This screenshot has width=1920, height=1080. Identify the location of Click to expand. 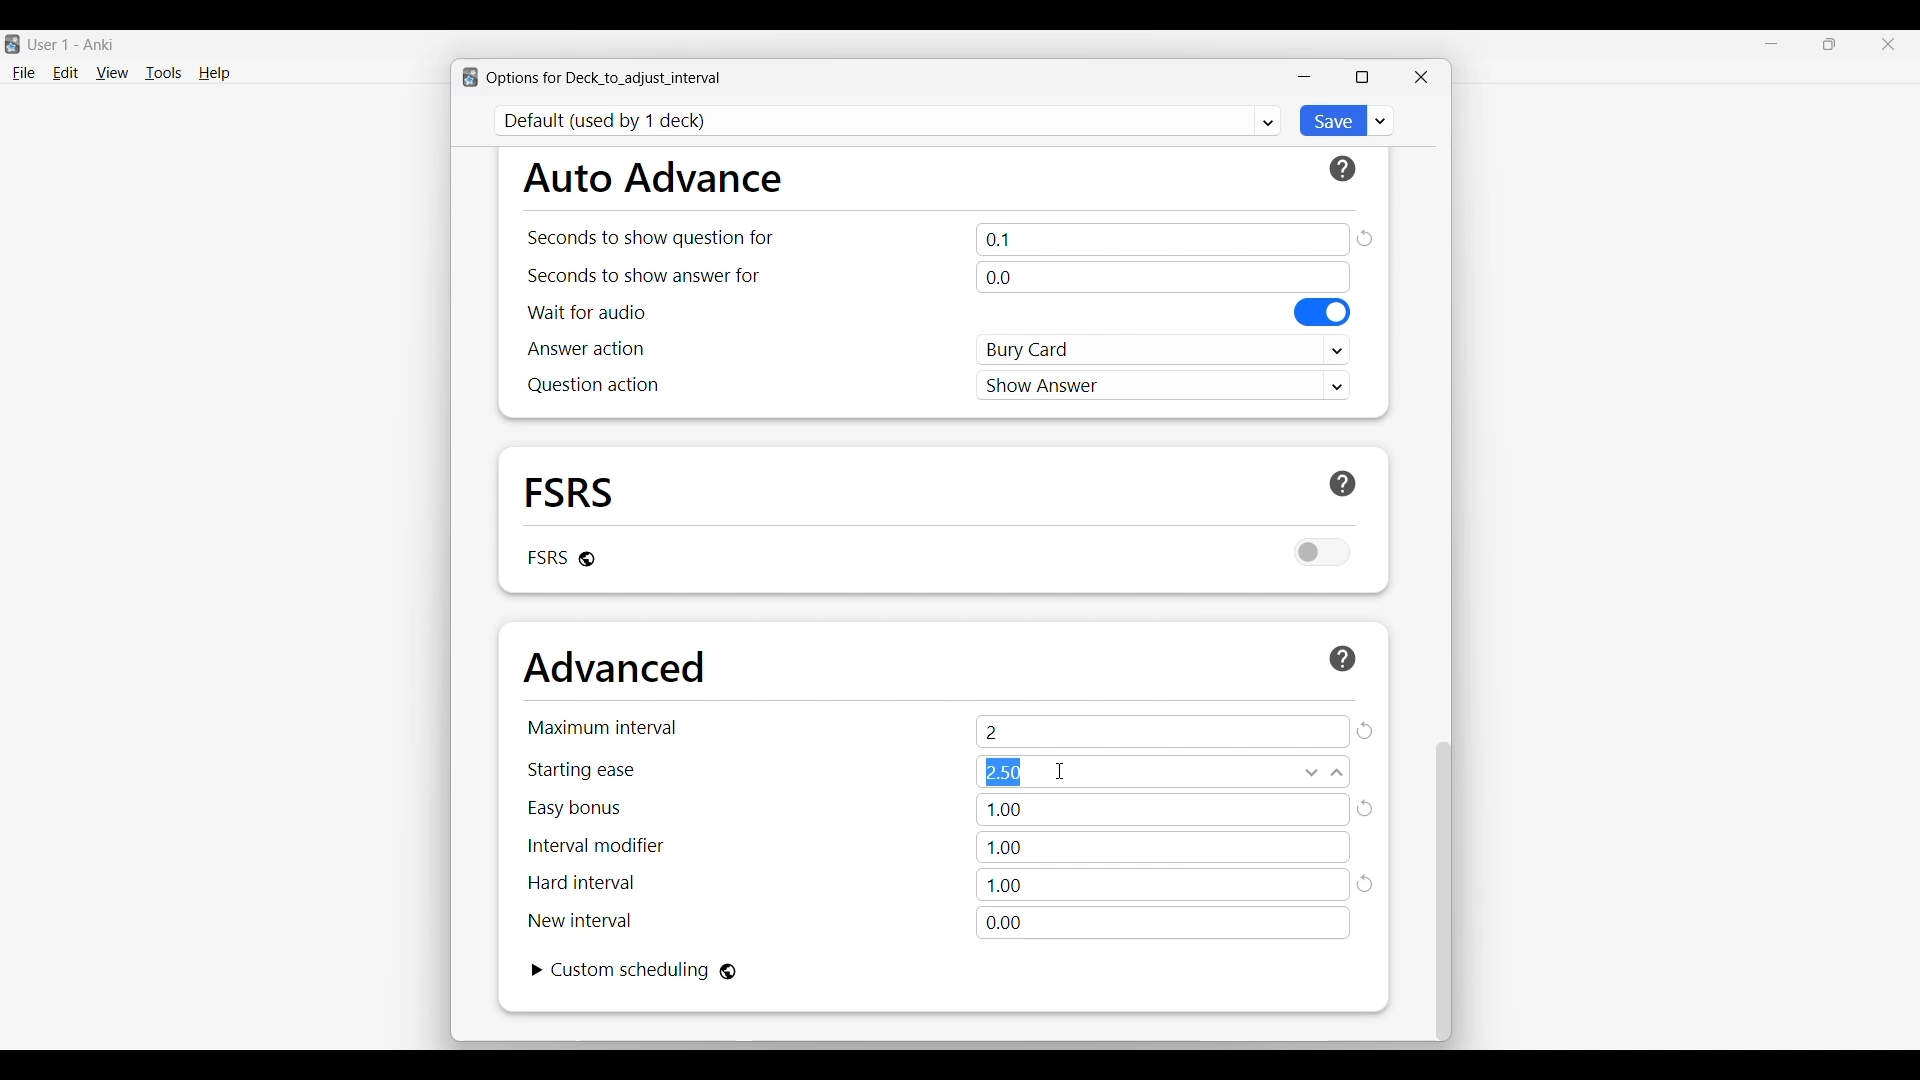
(538, 970).